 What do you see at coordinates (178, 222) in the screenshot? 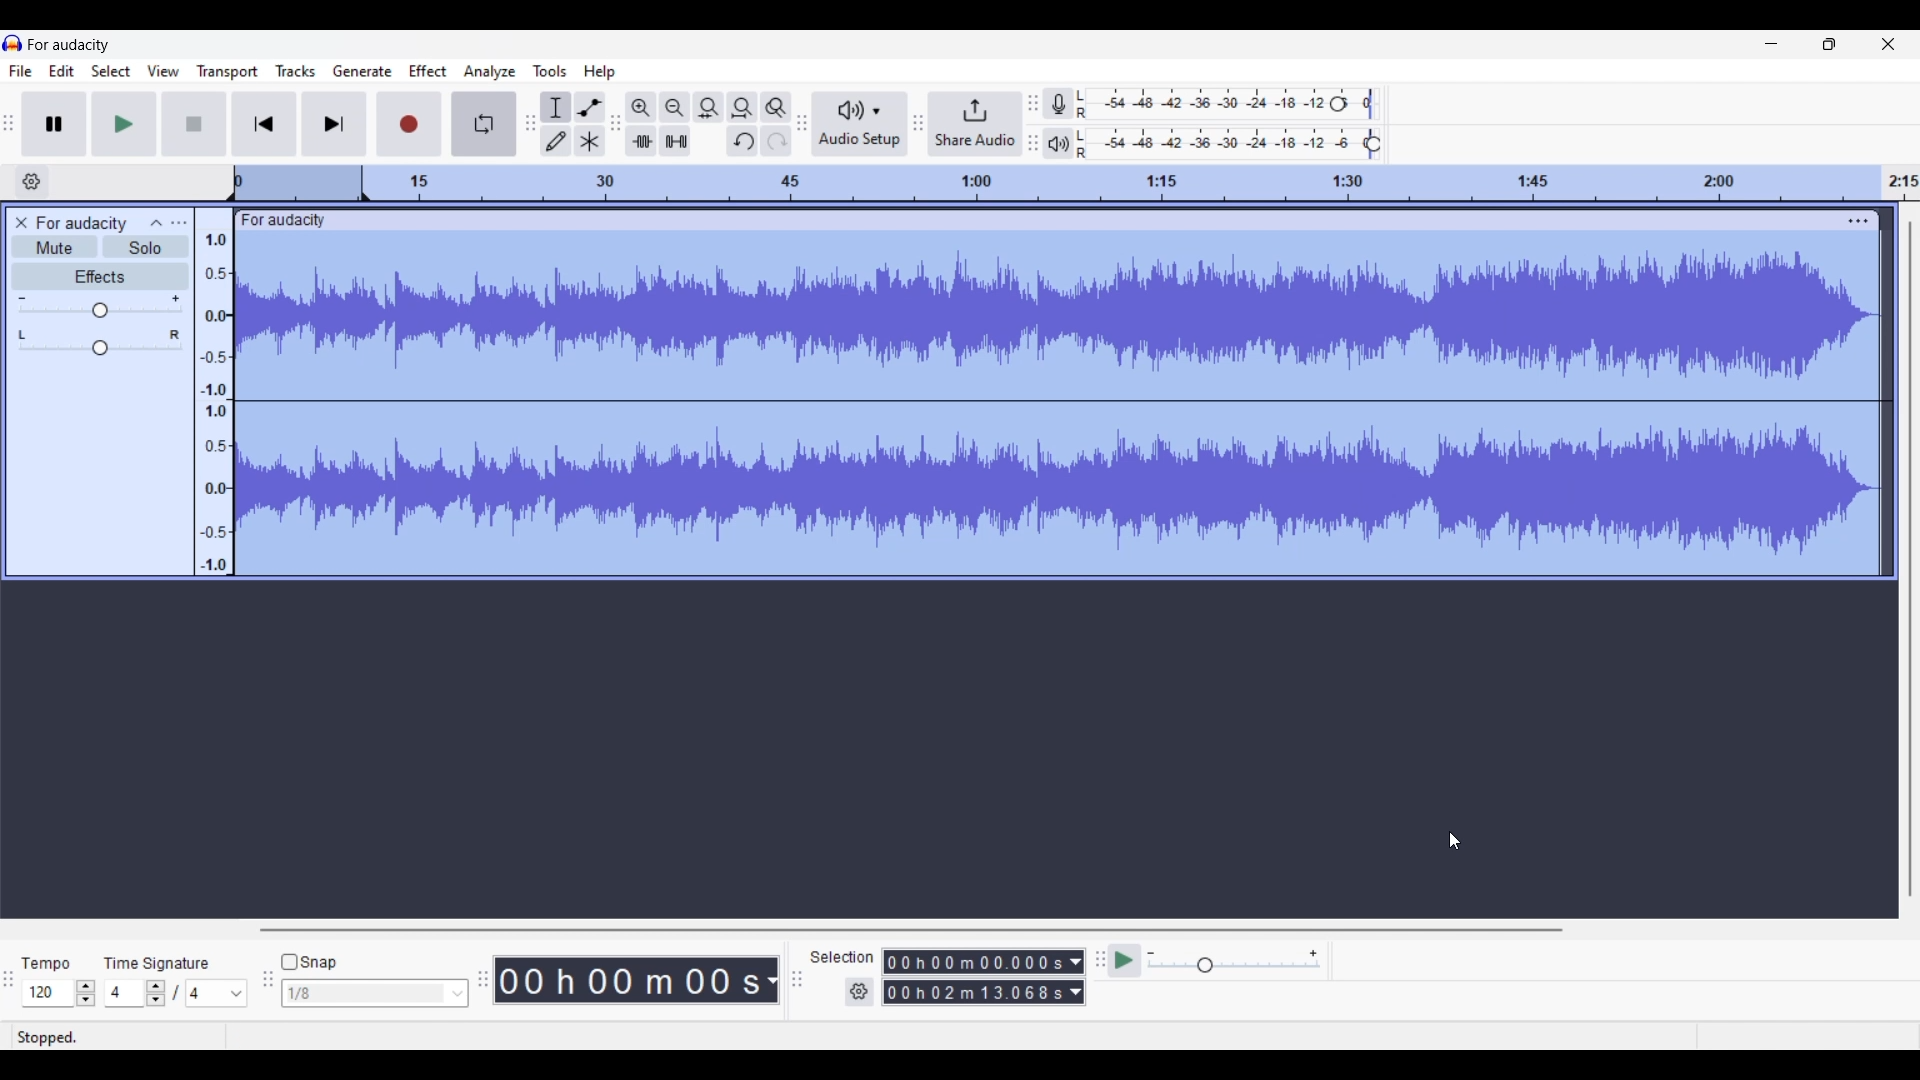
I see `Open menu` at bounding box center [178, 222].